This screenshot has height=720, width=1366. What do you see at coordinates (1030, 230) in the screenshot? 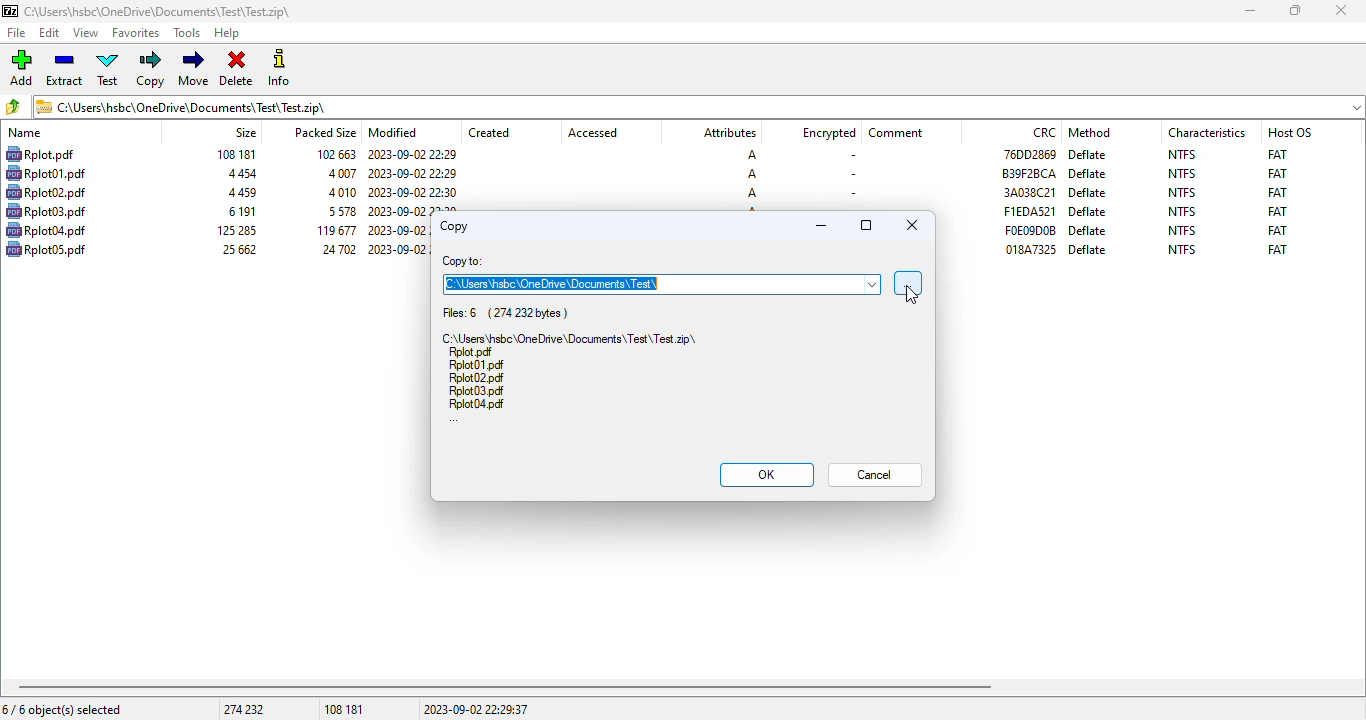
I see `CRC` at bounding box center [1030, 230].